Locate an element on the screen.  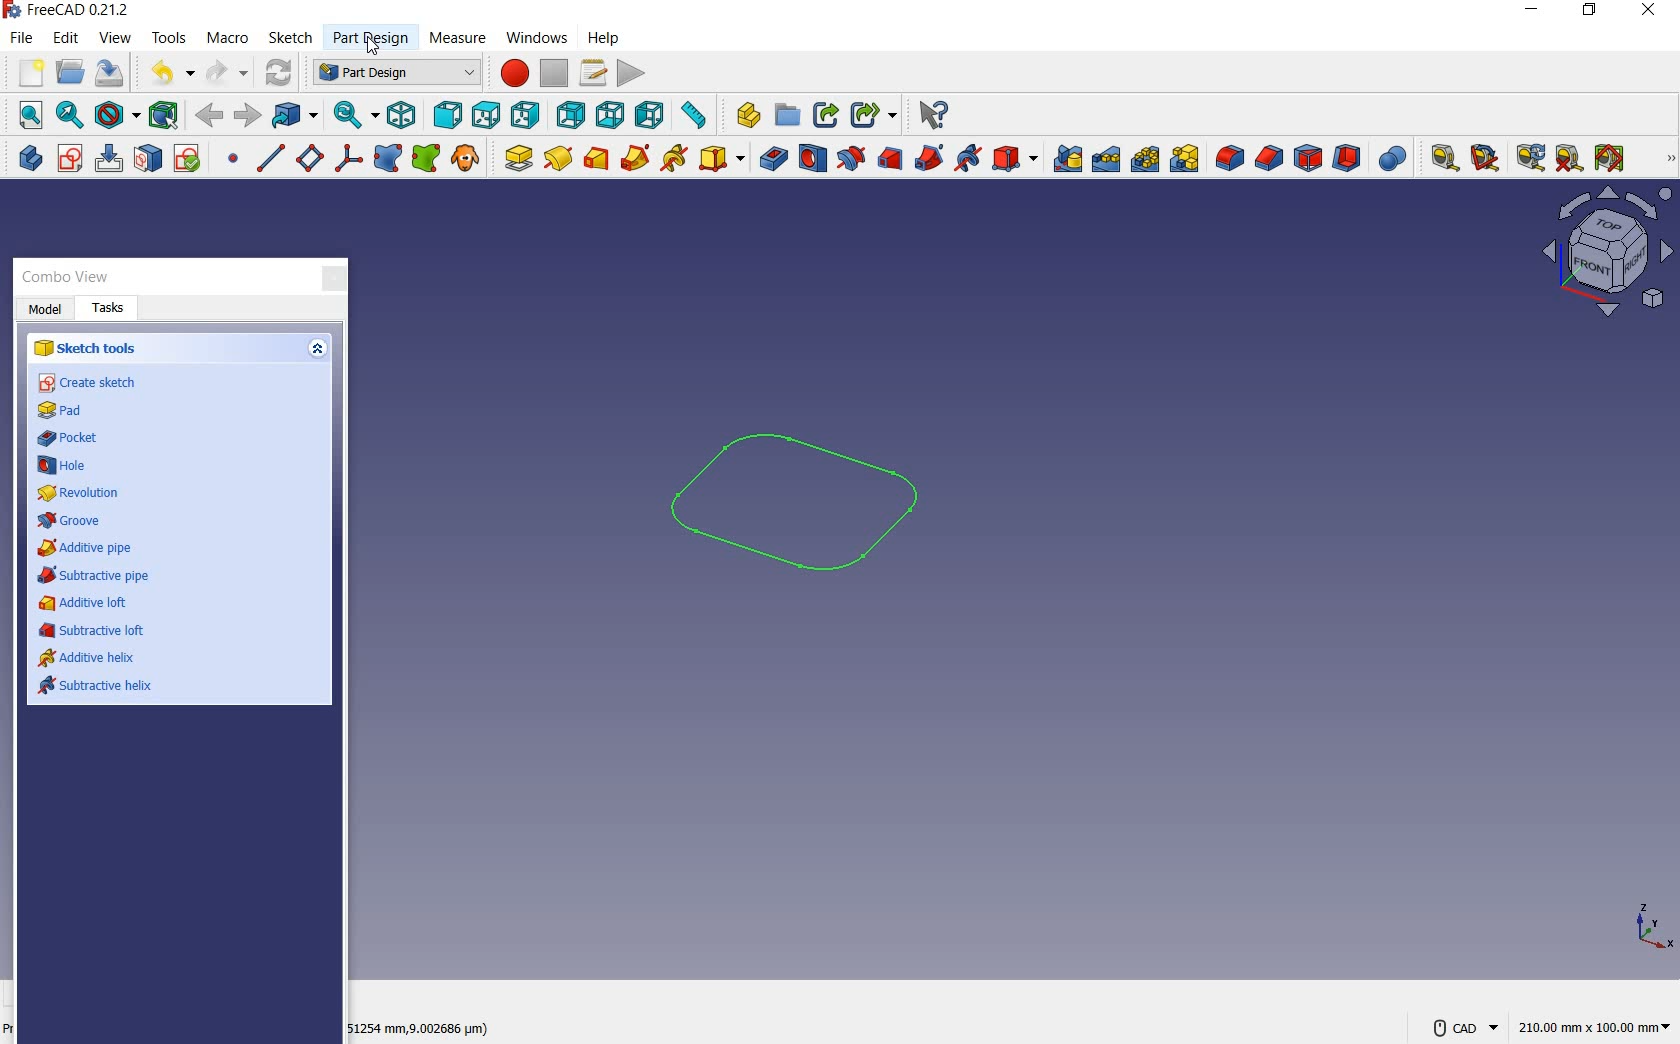
go to linked object is located at coordinates (295, 116).